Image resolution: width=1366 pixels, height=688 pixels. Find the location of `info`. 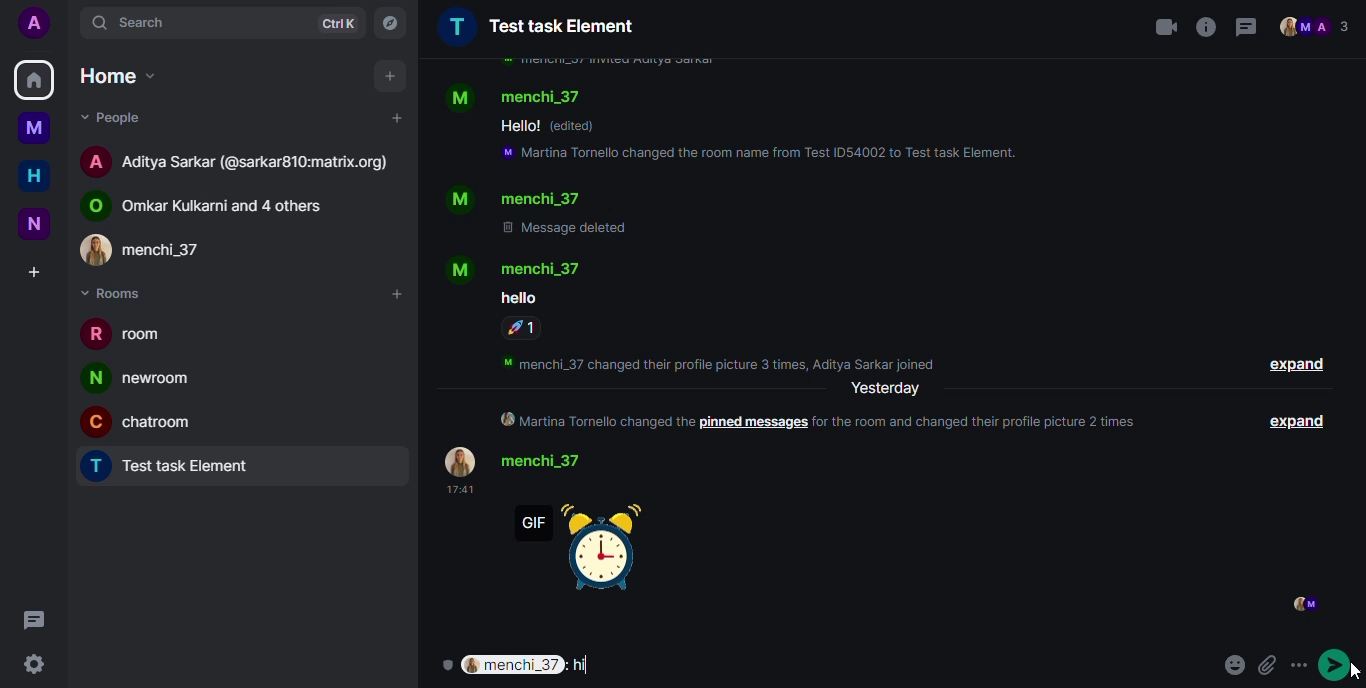

info is located at coordinates (606, 62).